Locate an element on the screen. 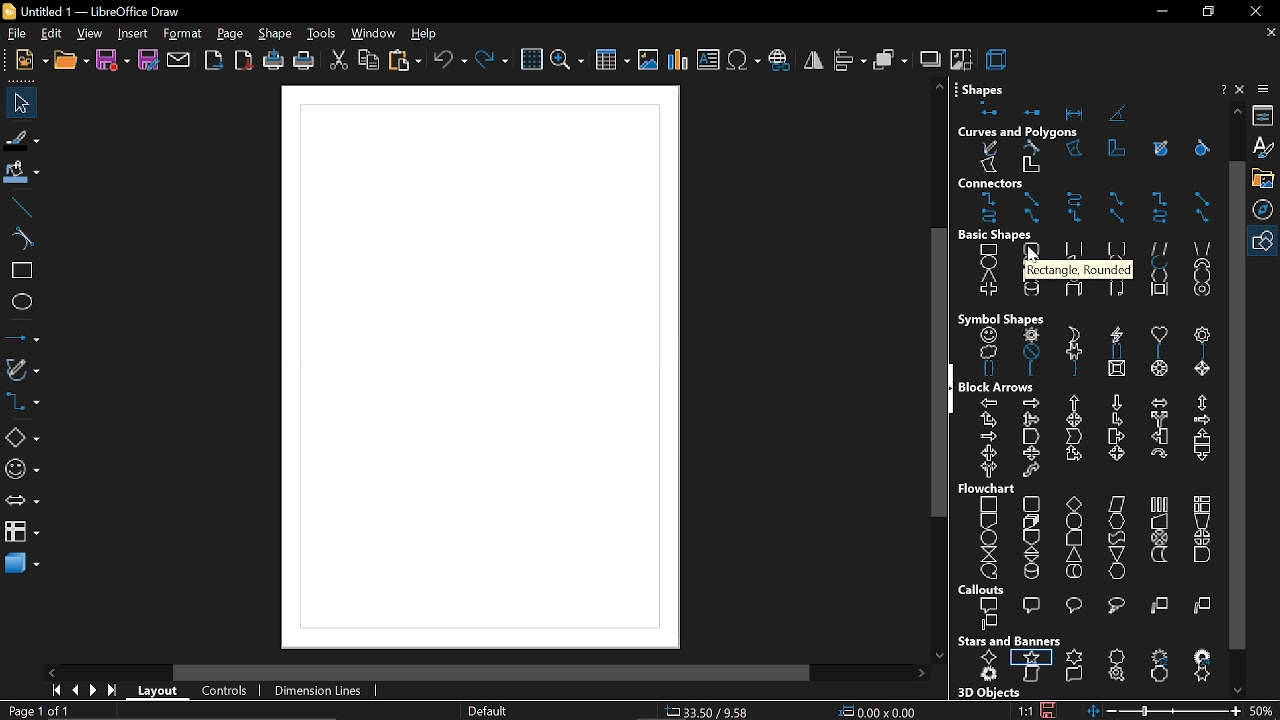 The image size is (1280, 720). Canvas is located at coordinates (478, 369).